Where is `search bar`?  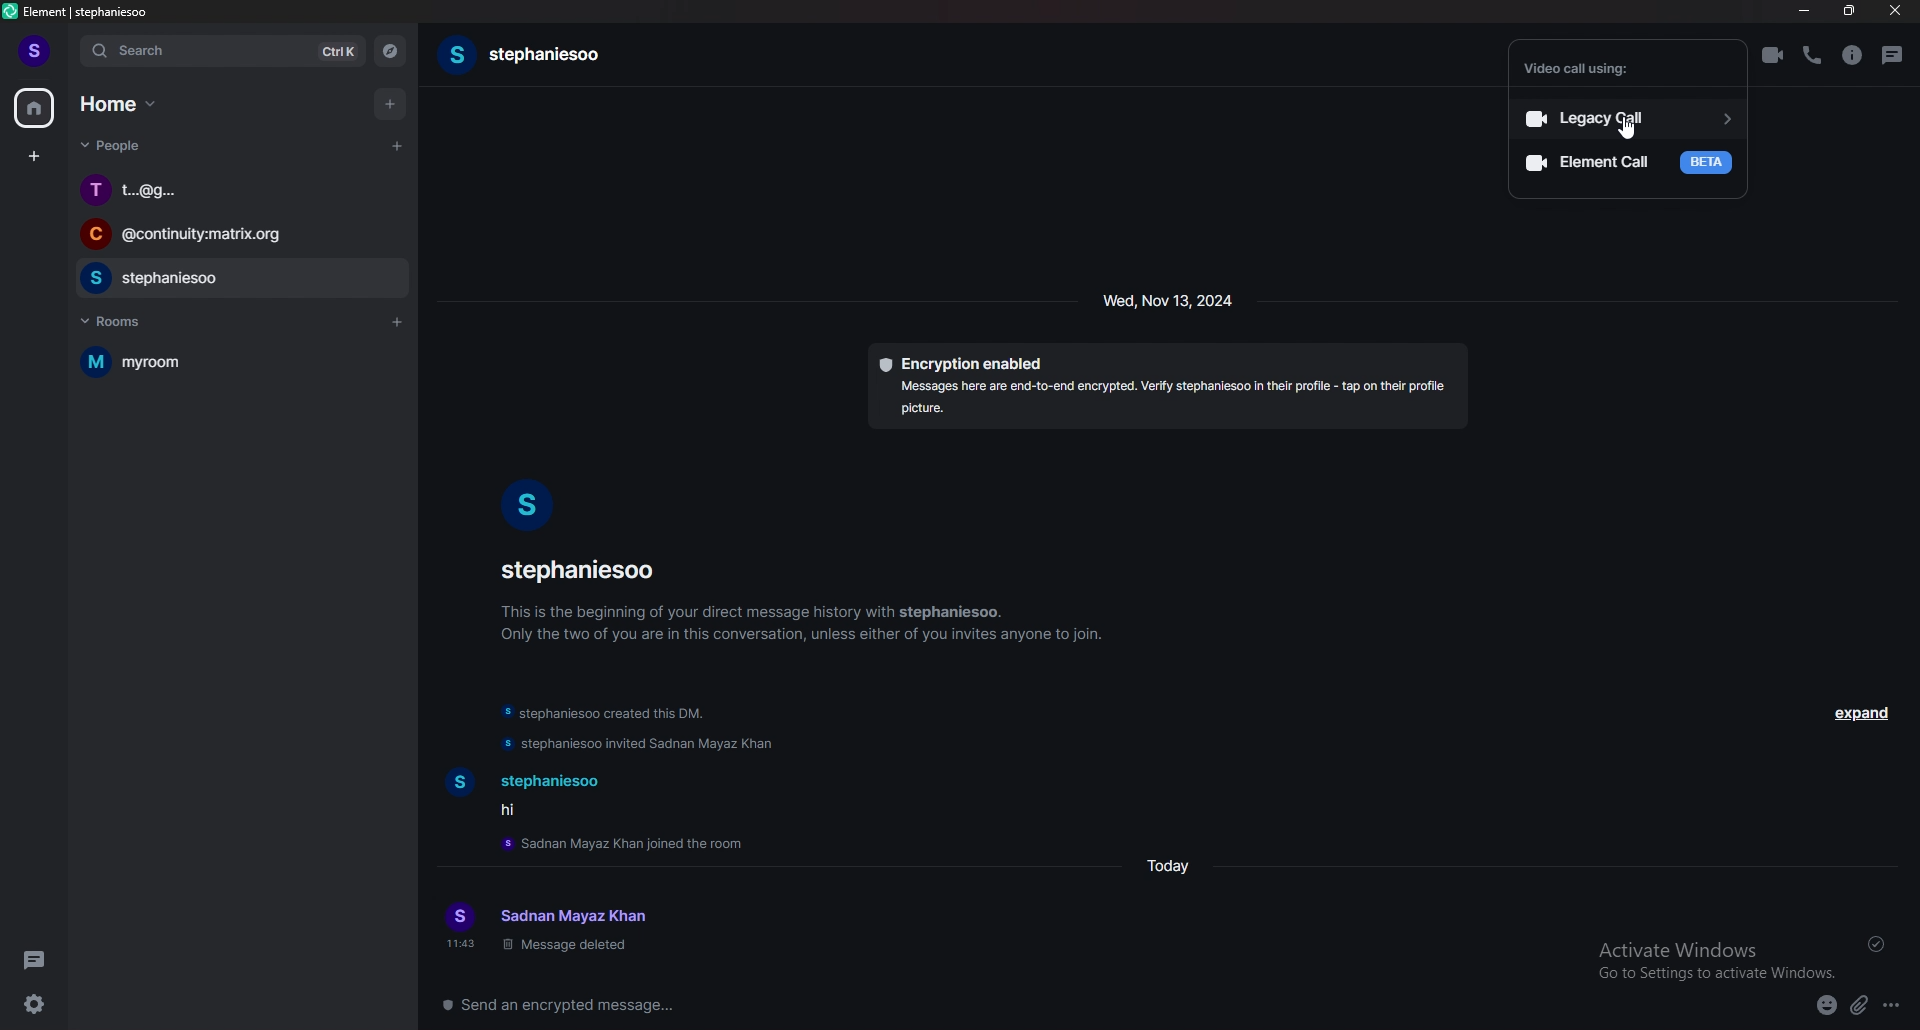
search bar is located at coordinates (222, 52).